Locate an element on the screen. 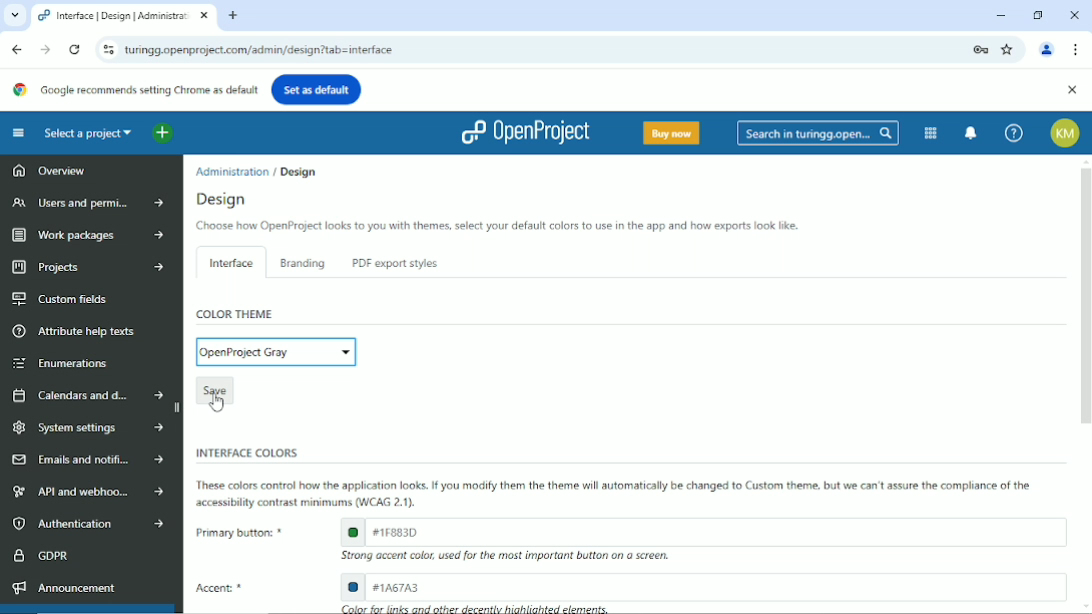  System settings is located at coordinates (87, 427).